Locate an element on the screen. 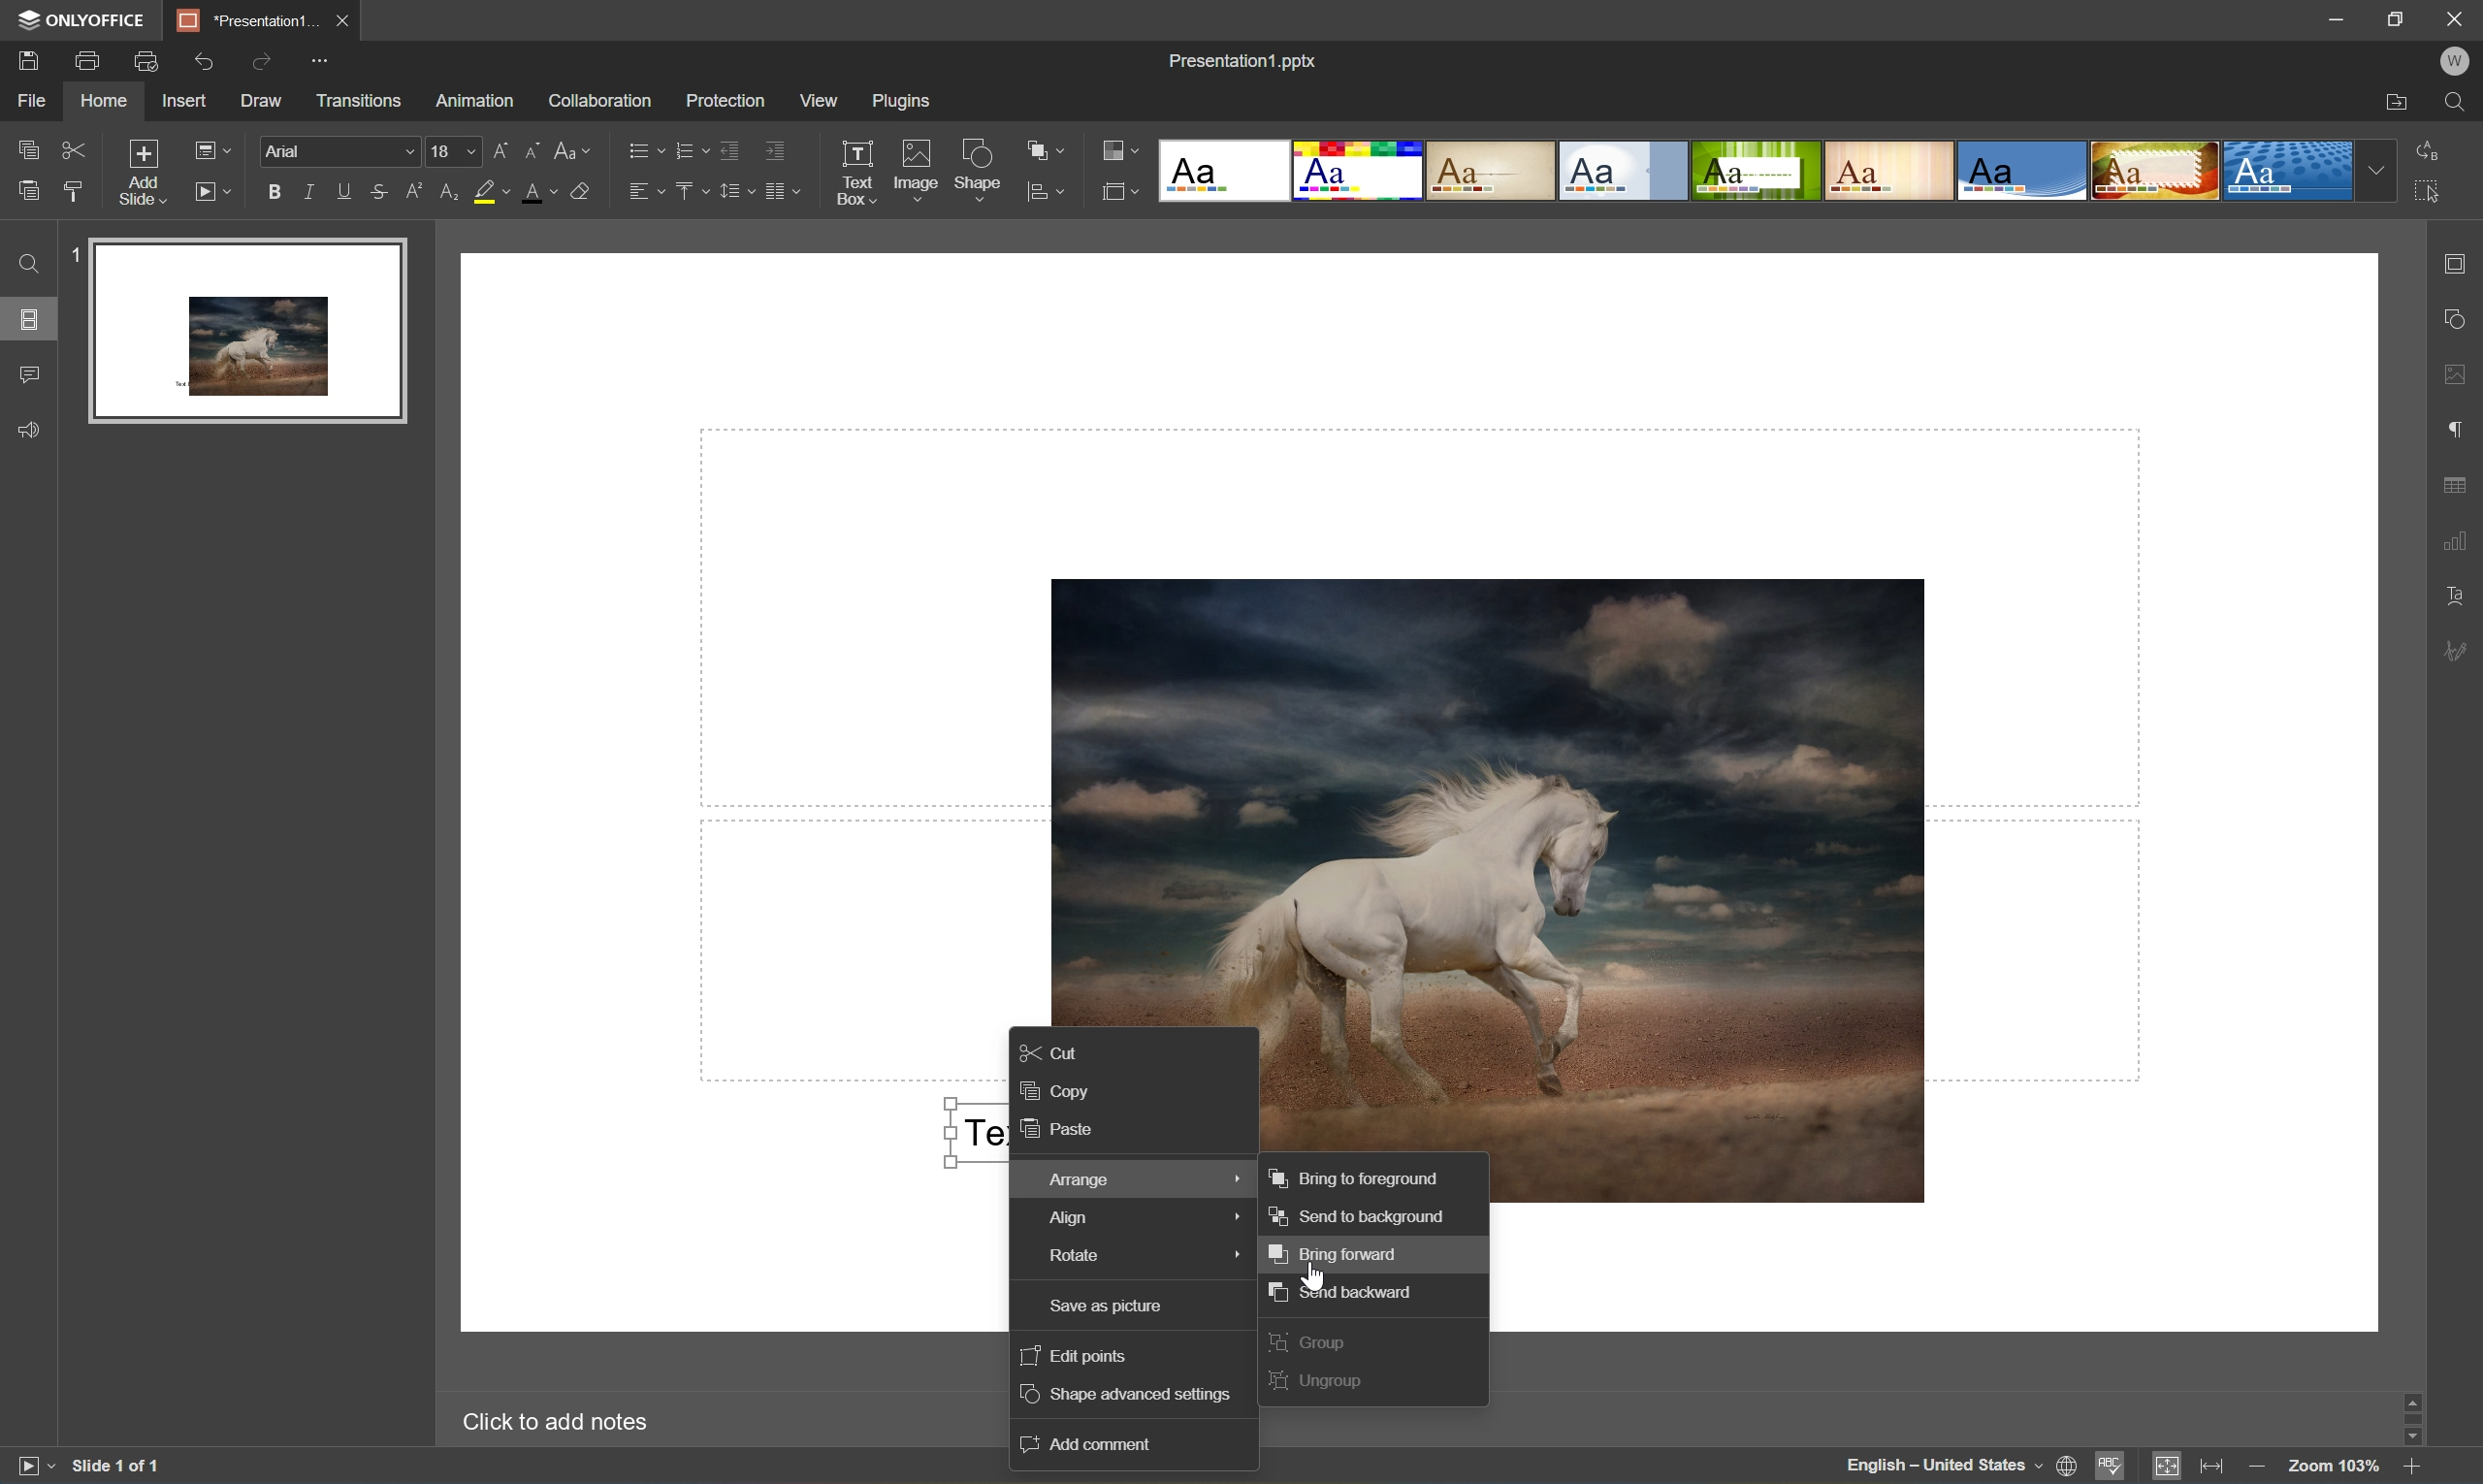 Image resolution: width=2483 pixels, height=1484 pixels. Select slide size is located at coordinates (1122, 193).